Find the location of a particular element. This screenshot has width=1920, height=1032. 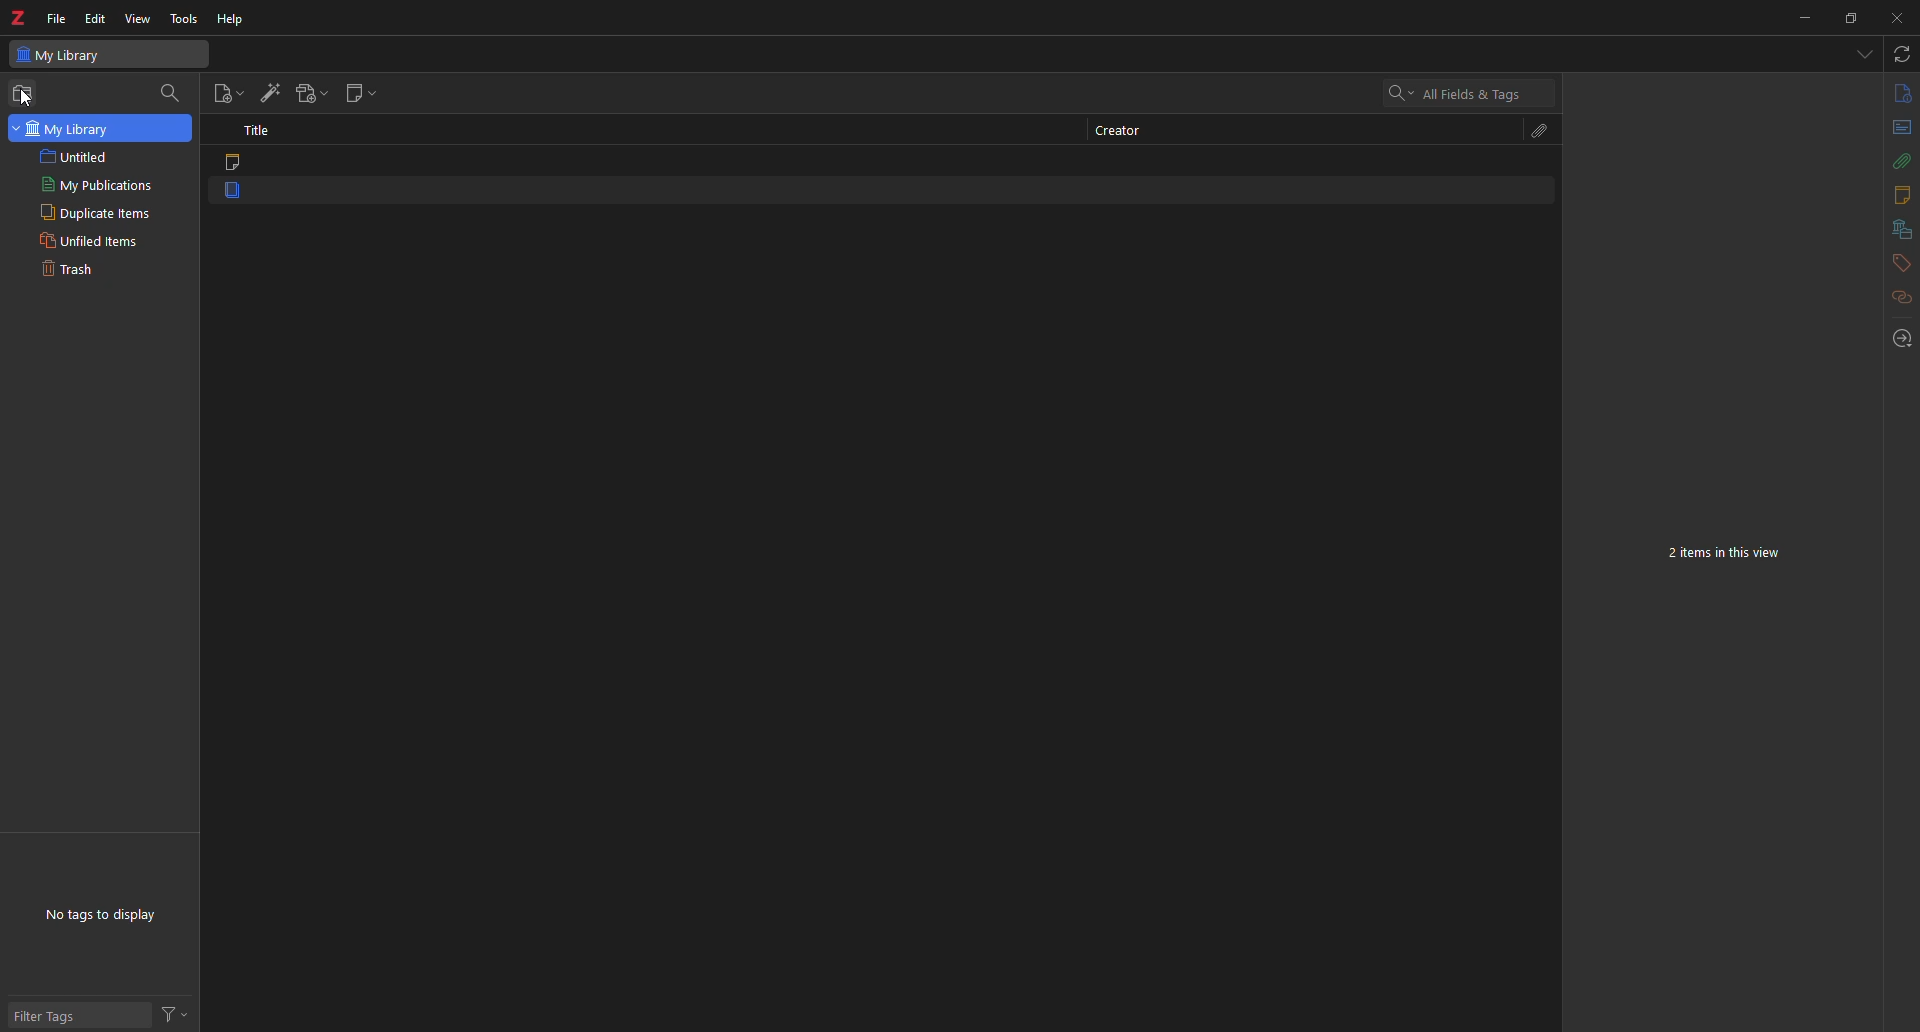

title is located at coordinates (260, 128).